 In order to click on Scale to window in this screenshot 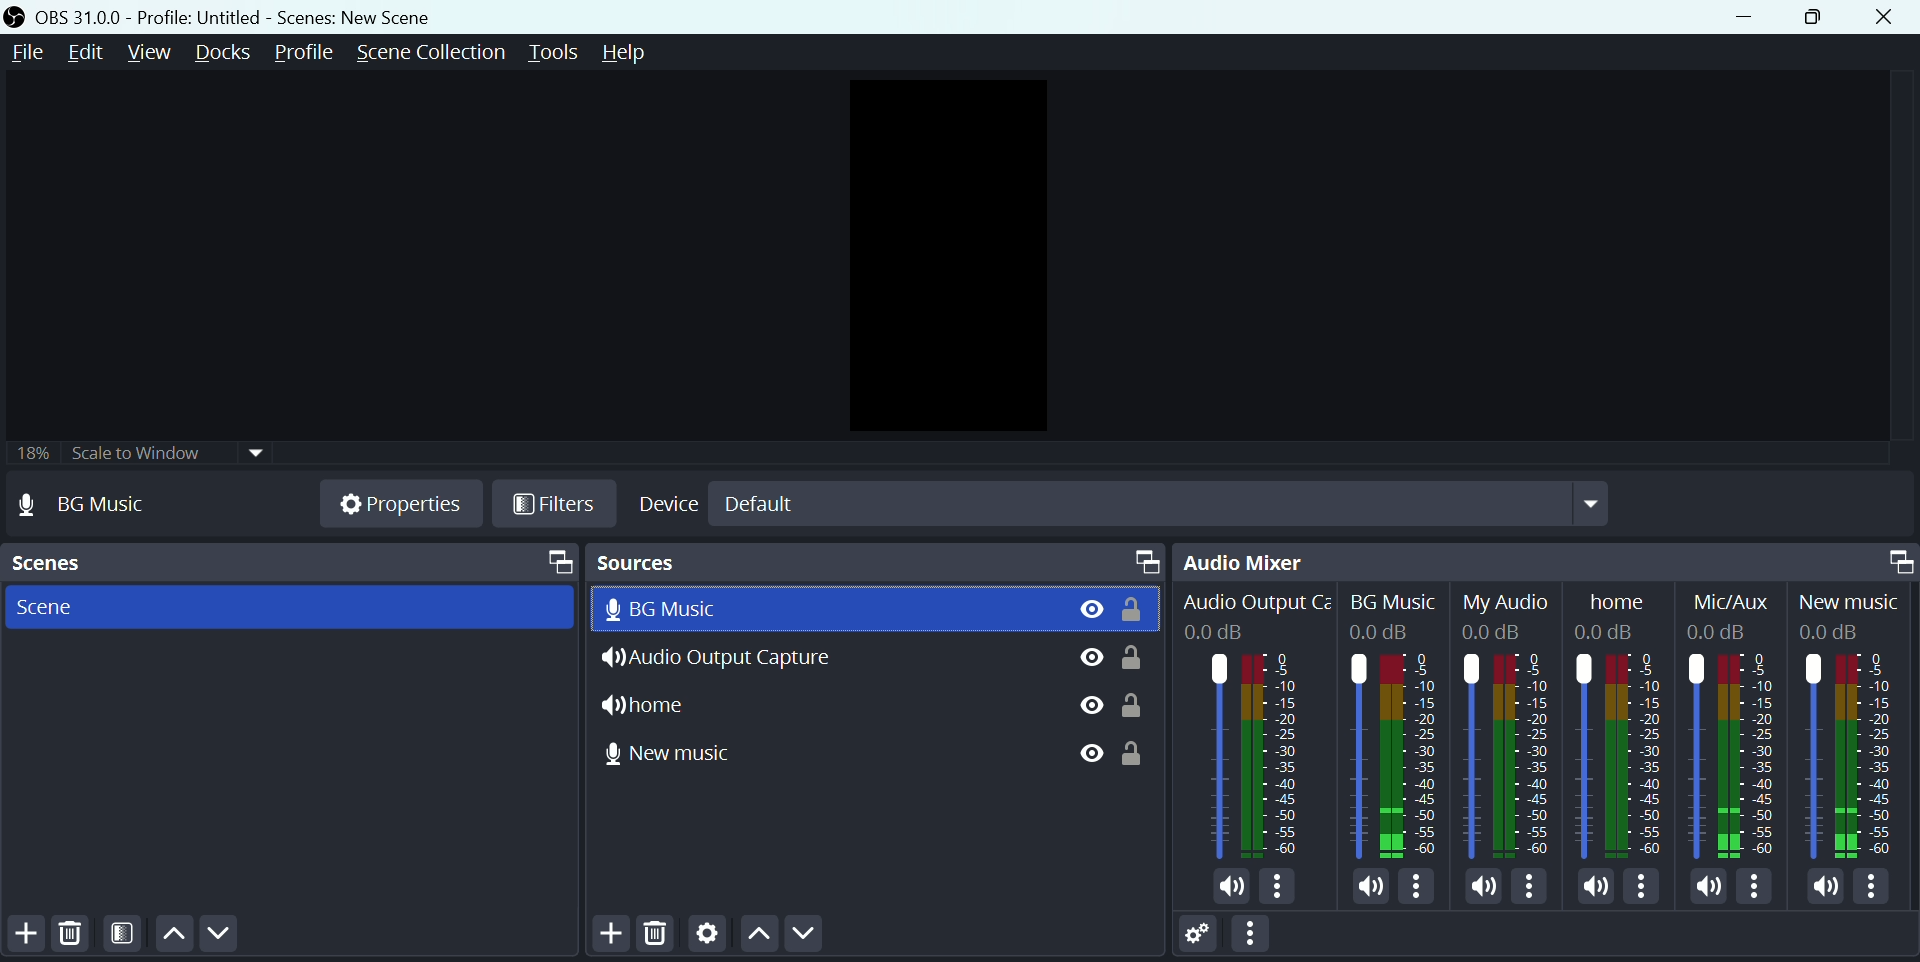, I will do `click(167, 451)`.